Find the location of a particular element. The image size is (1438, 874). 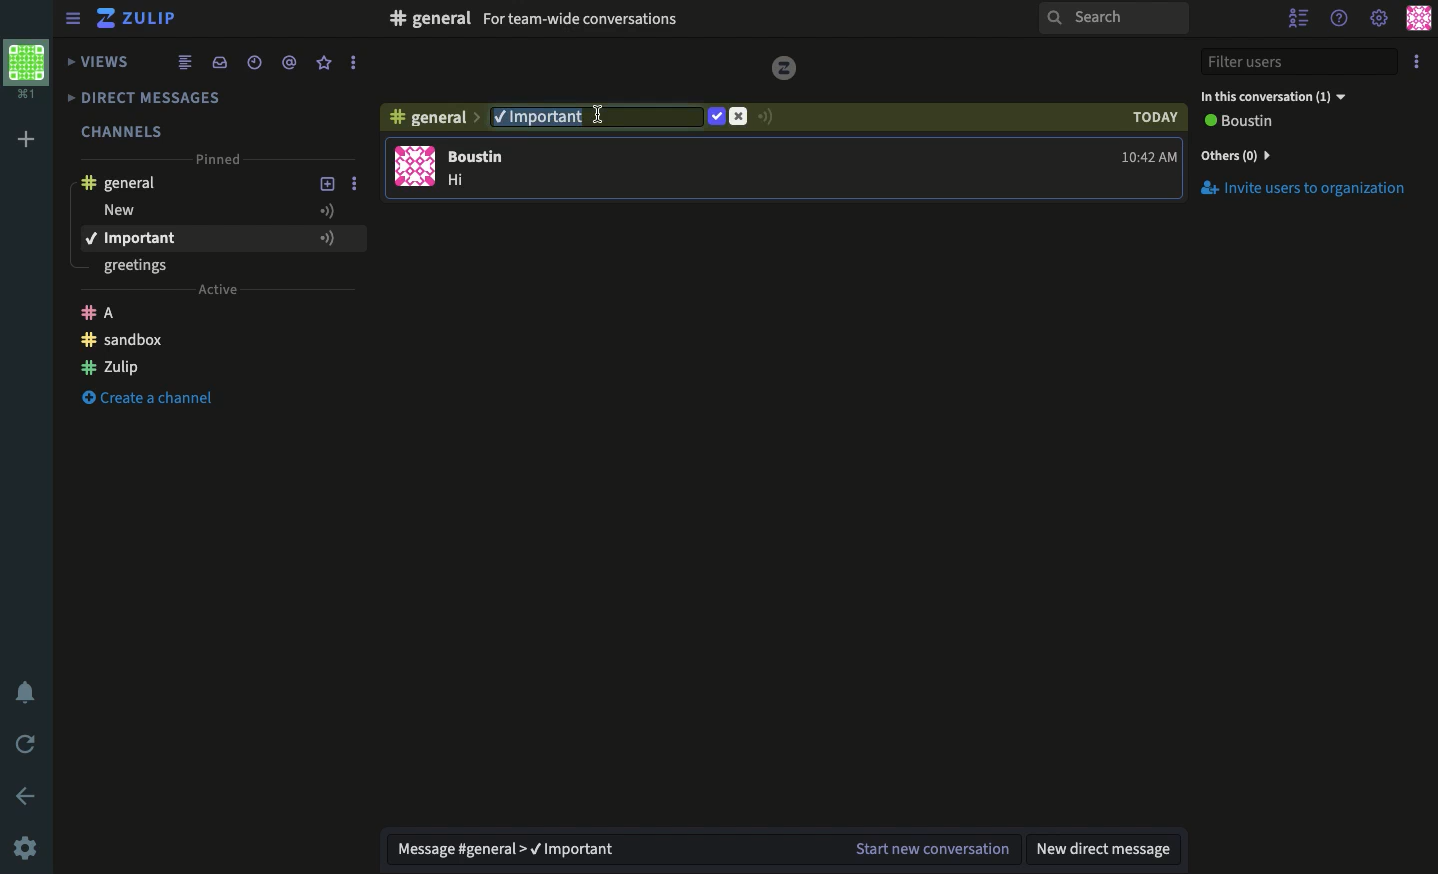

Filter users is located at coordinates (1300, 60).